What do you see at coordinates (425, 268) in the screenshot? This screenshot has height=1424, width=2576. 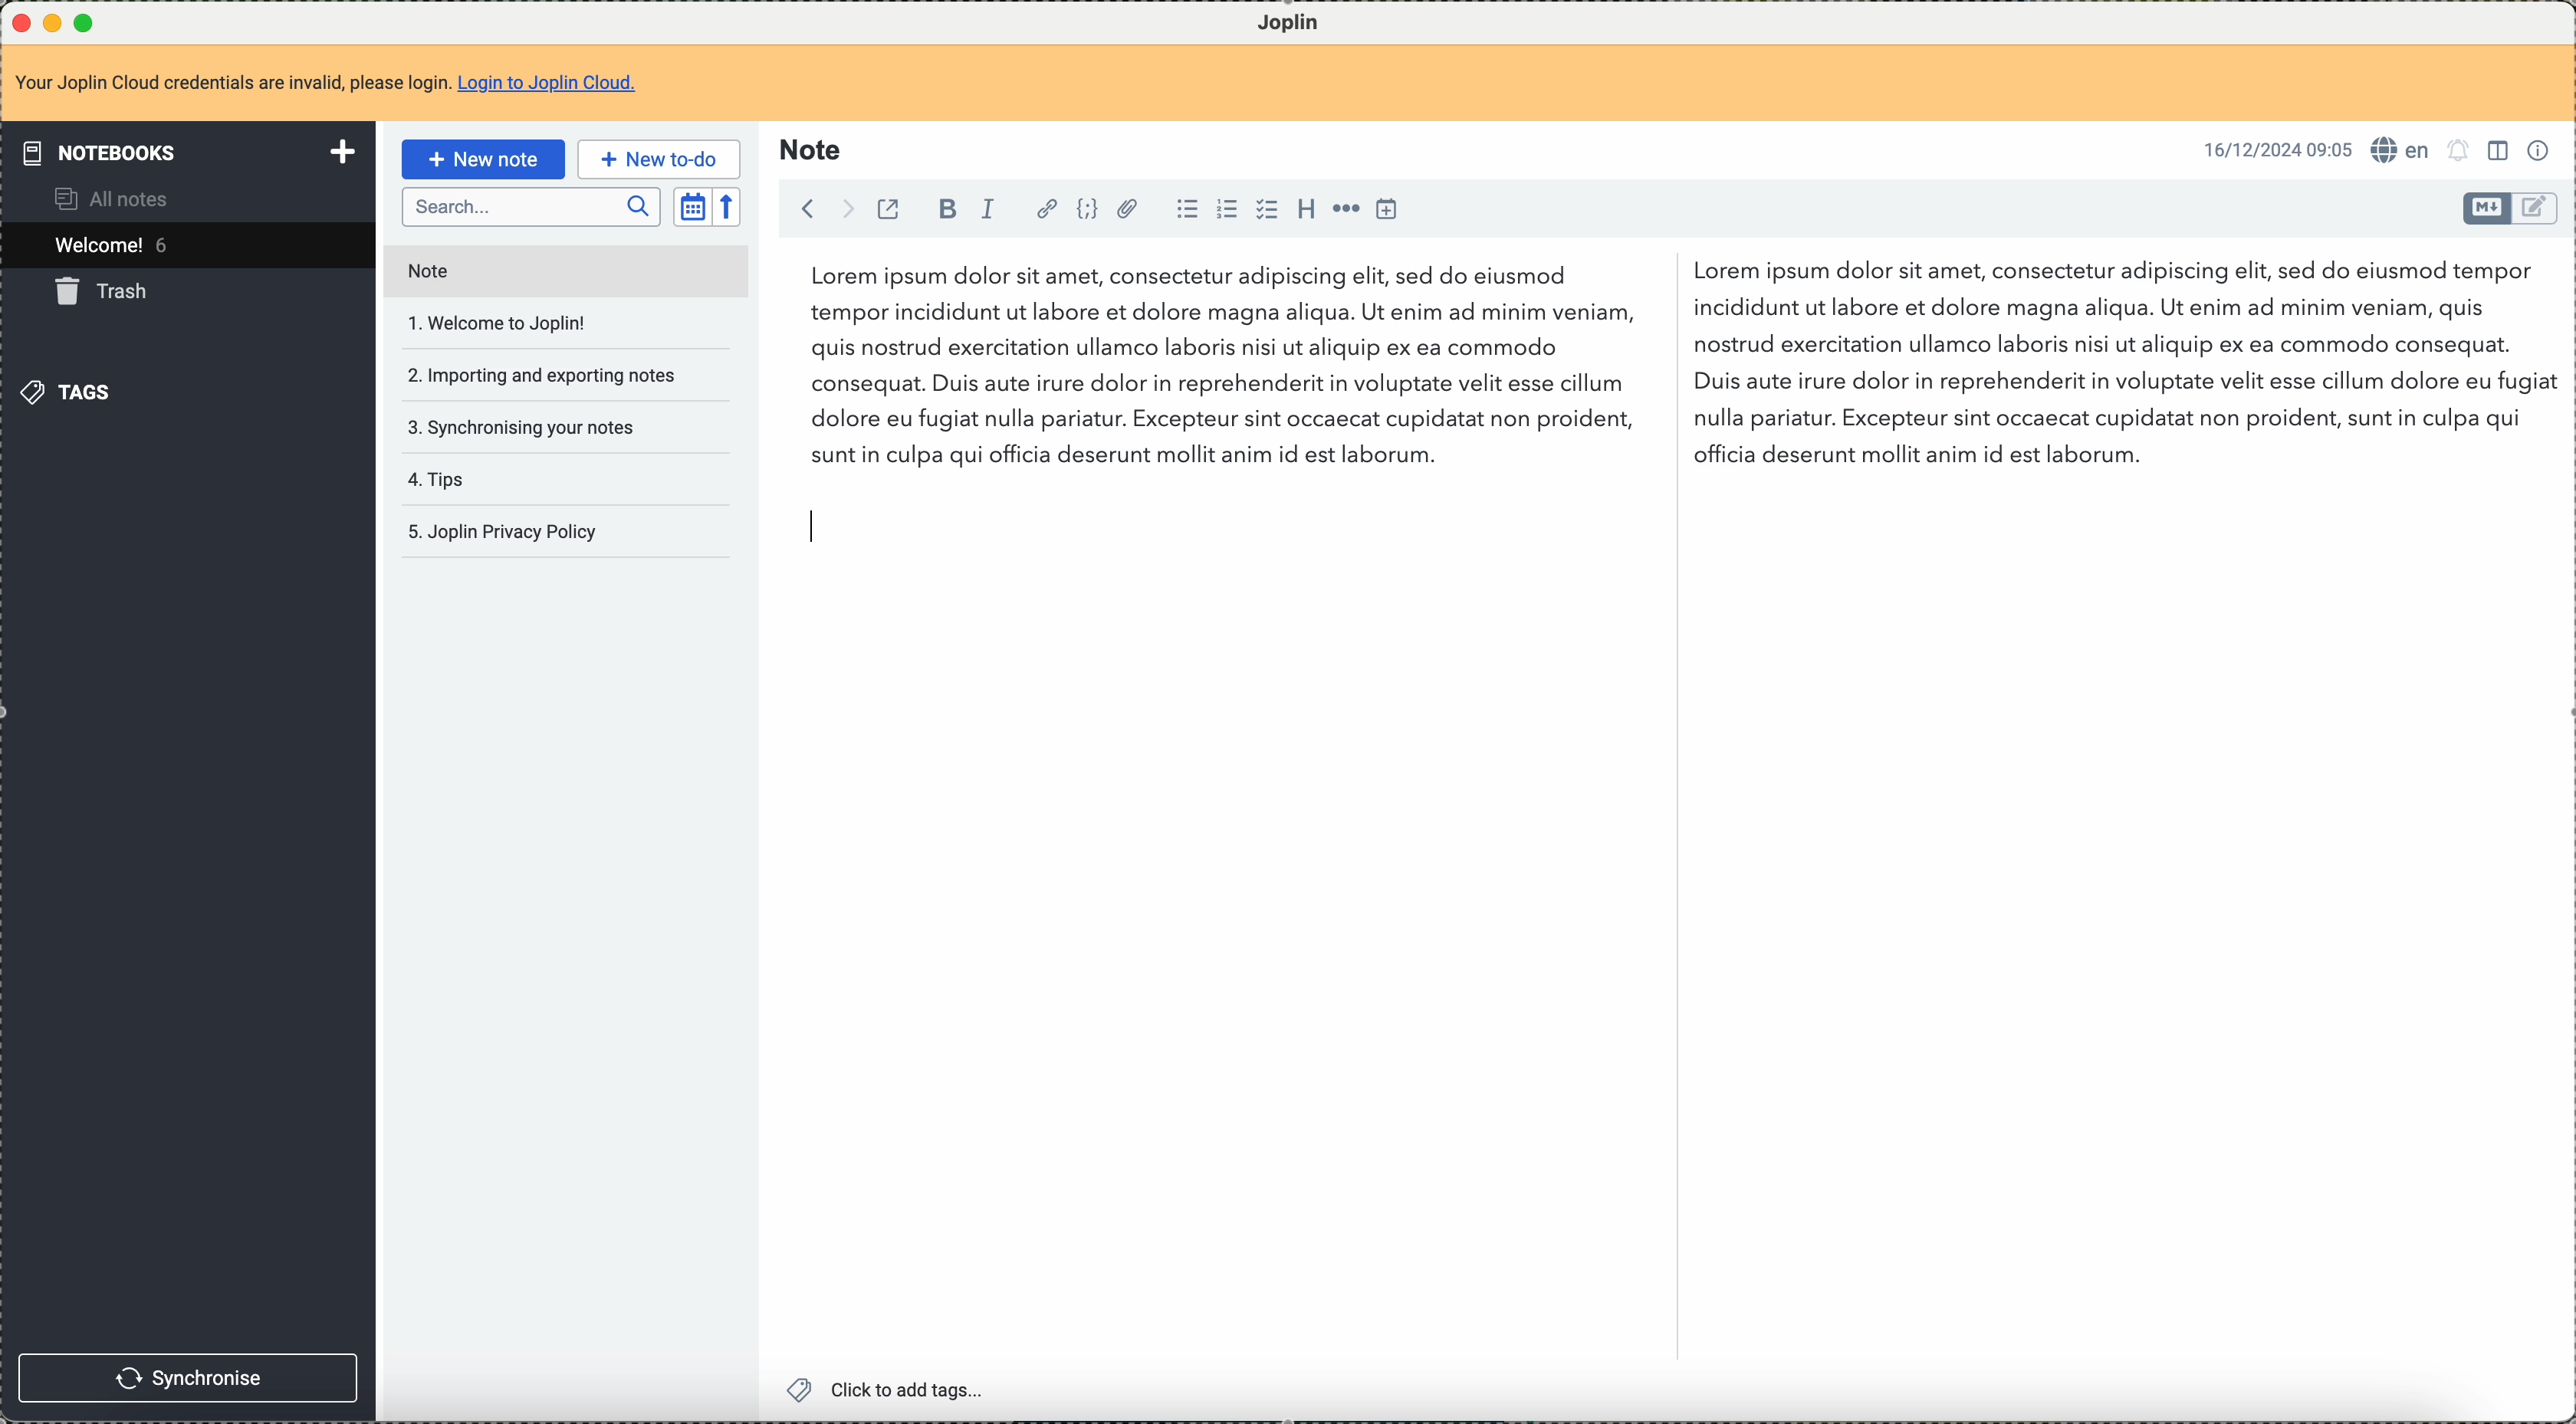 I see `note` at bounding box center [425, 268].